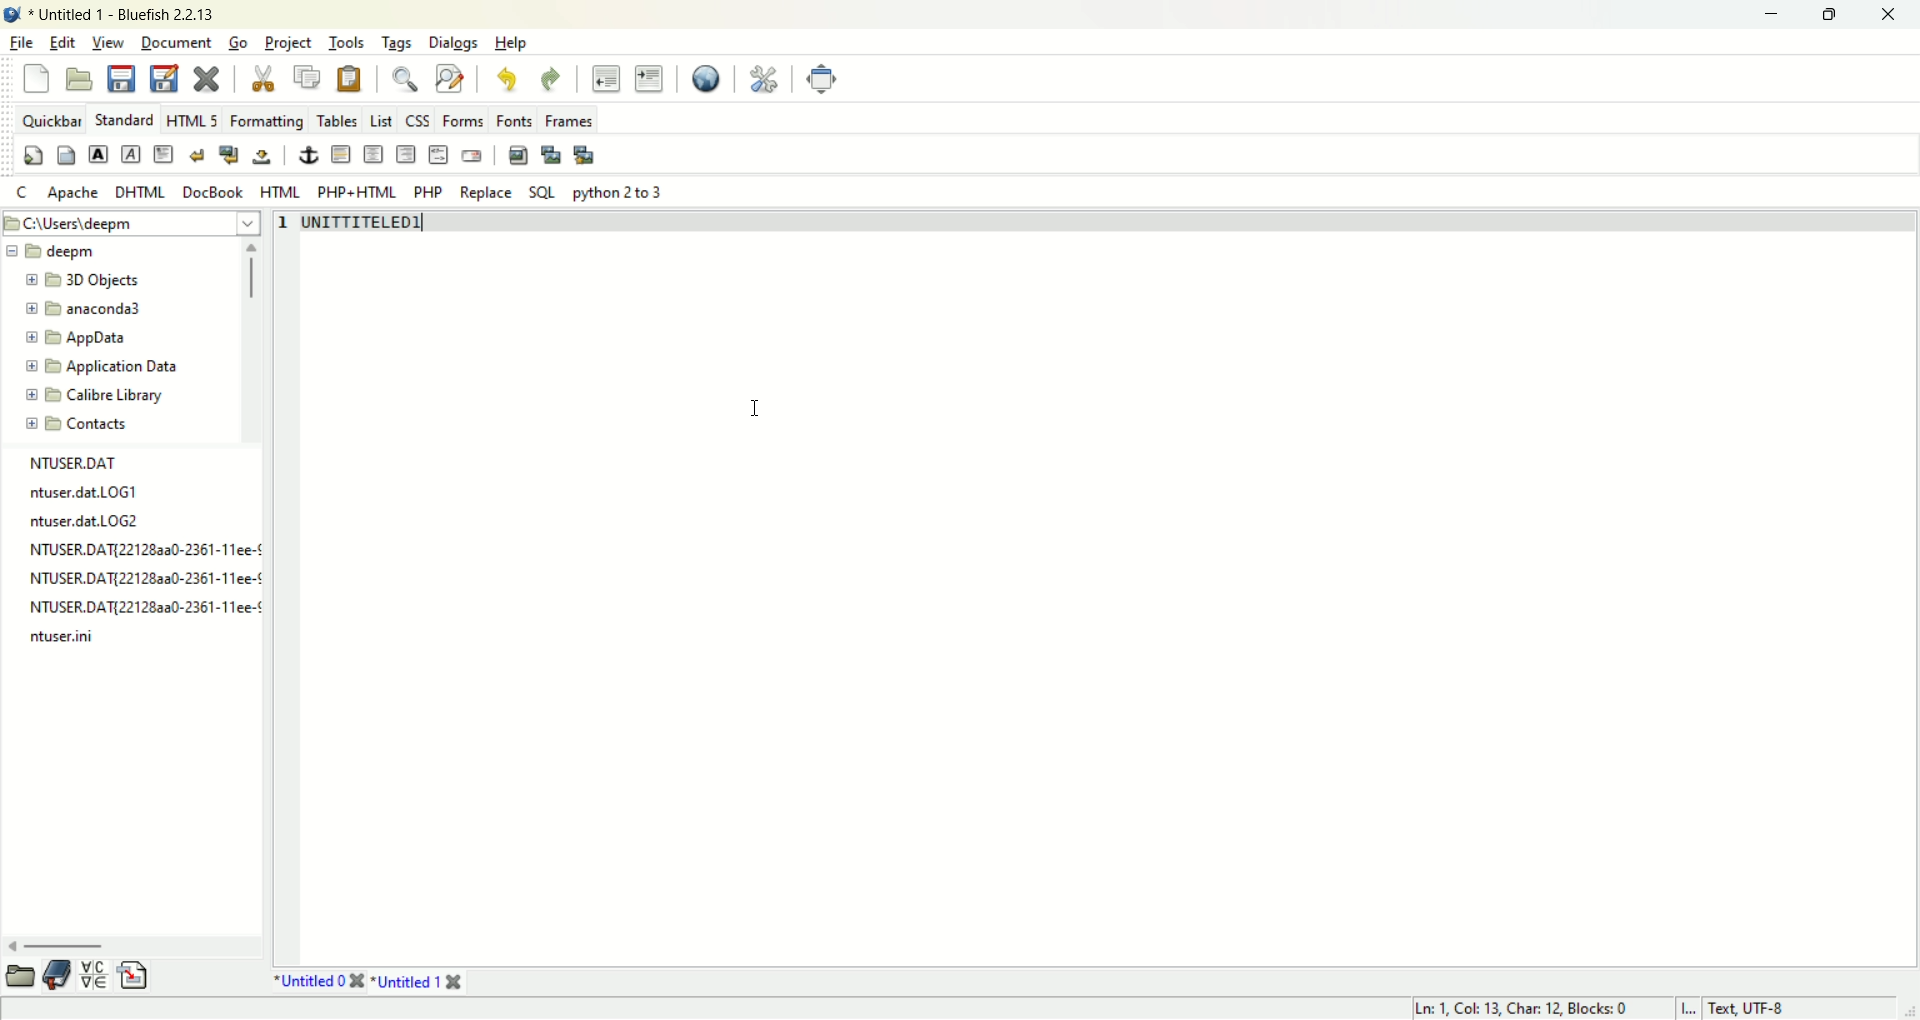  What do you see at coordinates (95, 154) in the screenshot?
I see `strong` at bounding box center [95, 154].